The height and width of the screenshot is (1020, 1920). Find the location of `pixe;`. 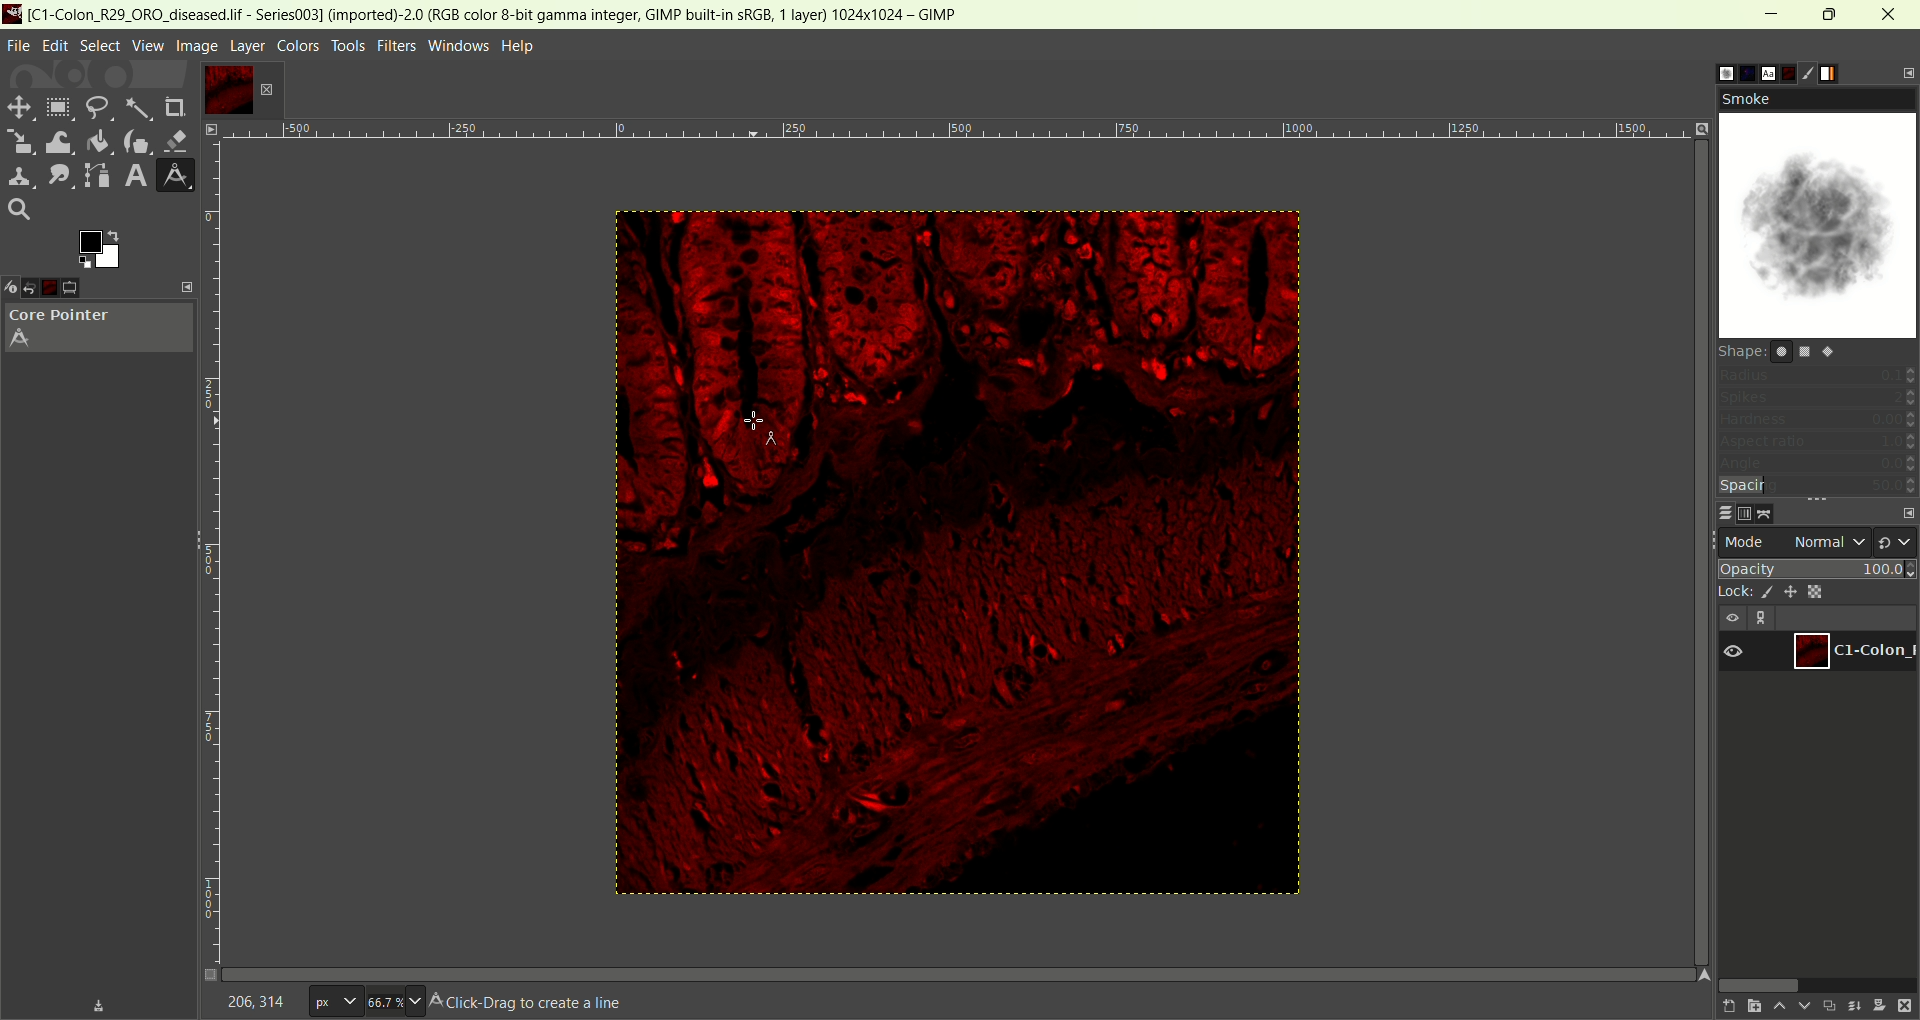

pixe; is located at coordinates (331, 1003).